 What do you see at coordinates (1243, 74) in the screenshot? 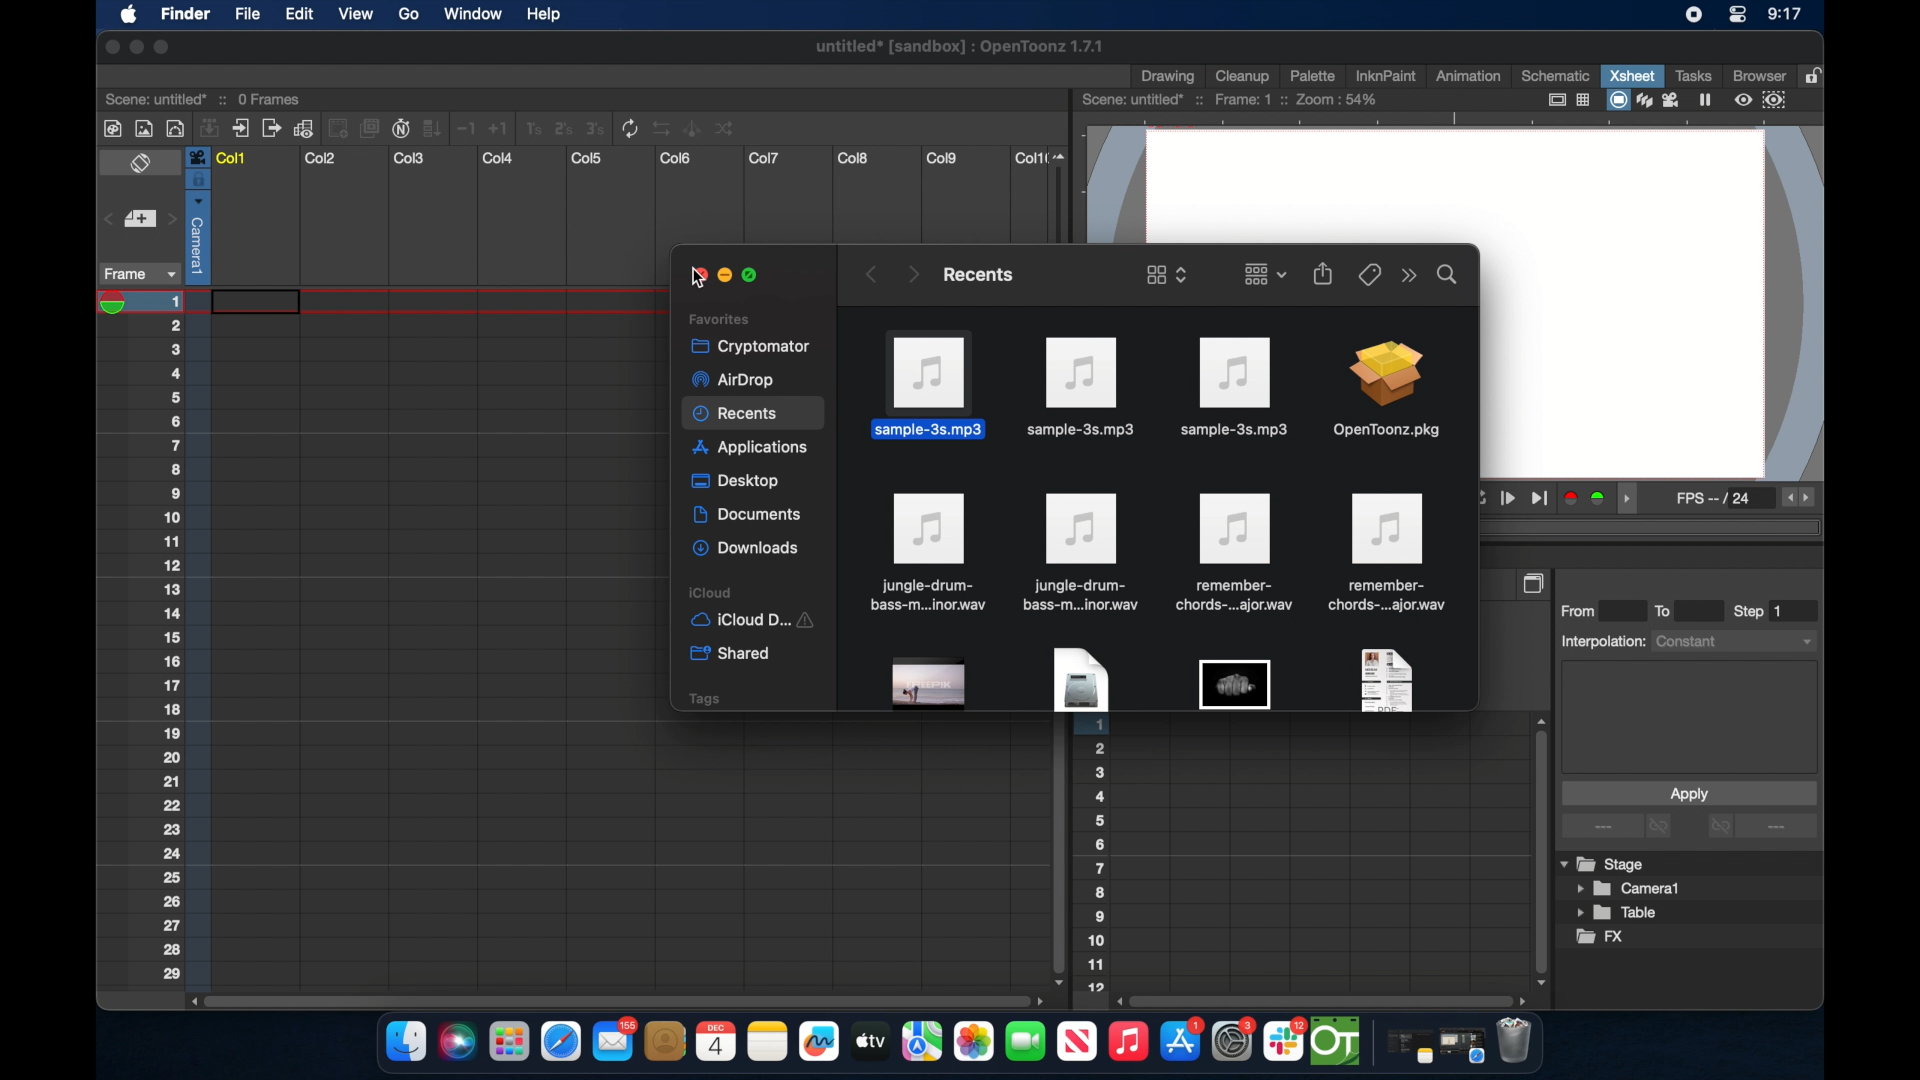
I see `cleanup` at bounding box center [1243, 74].